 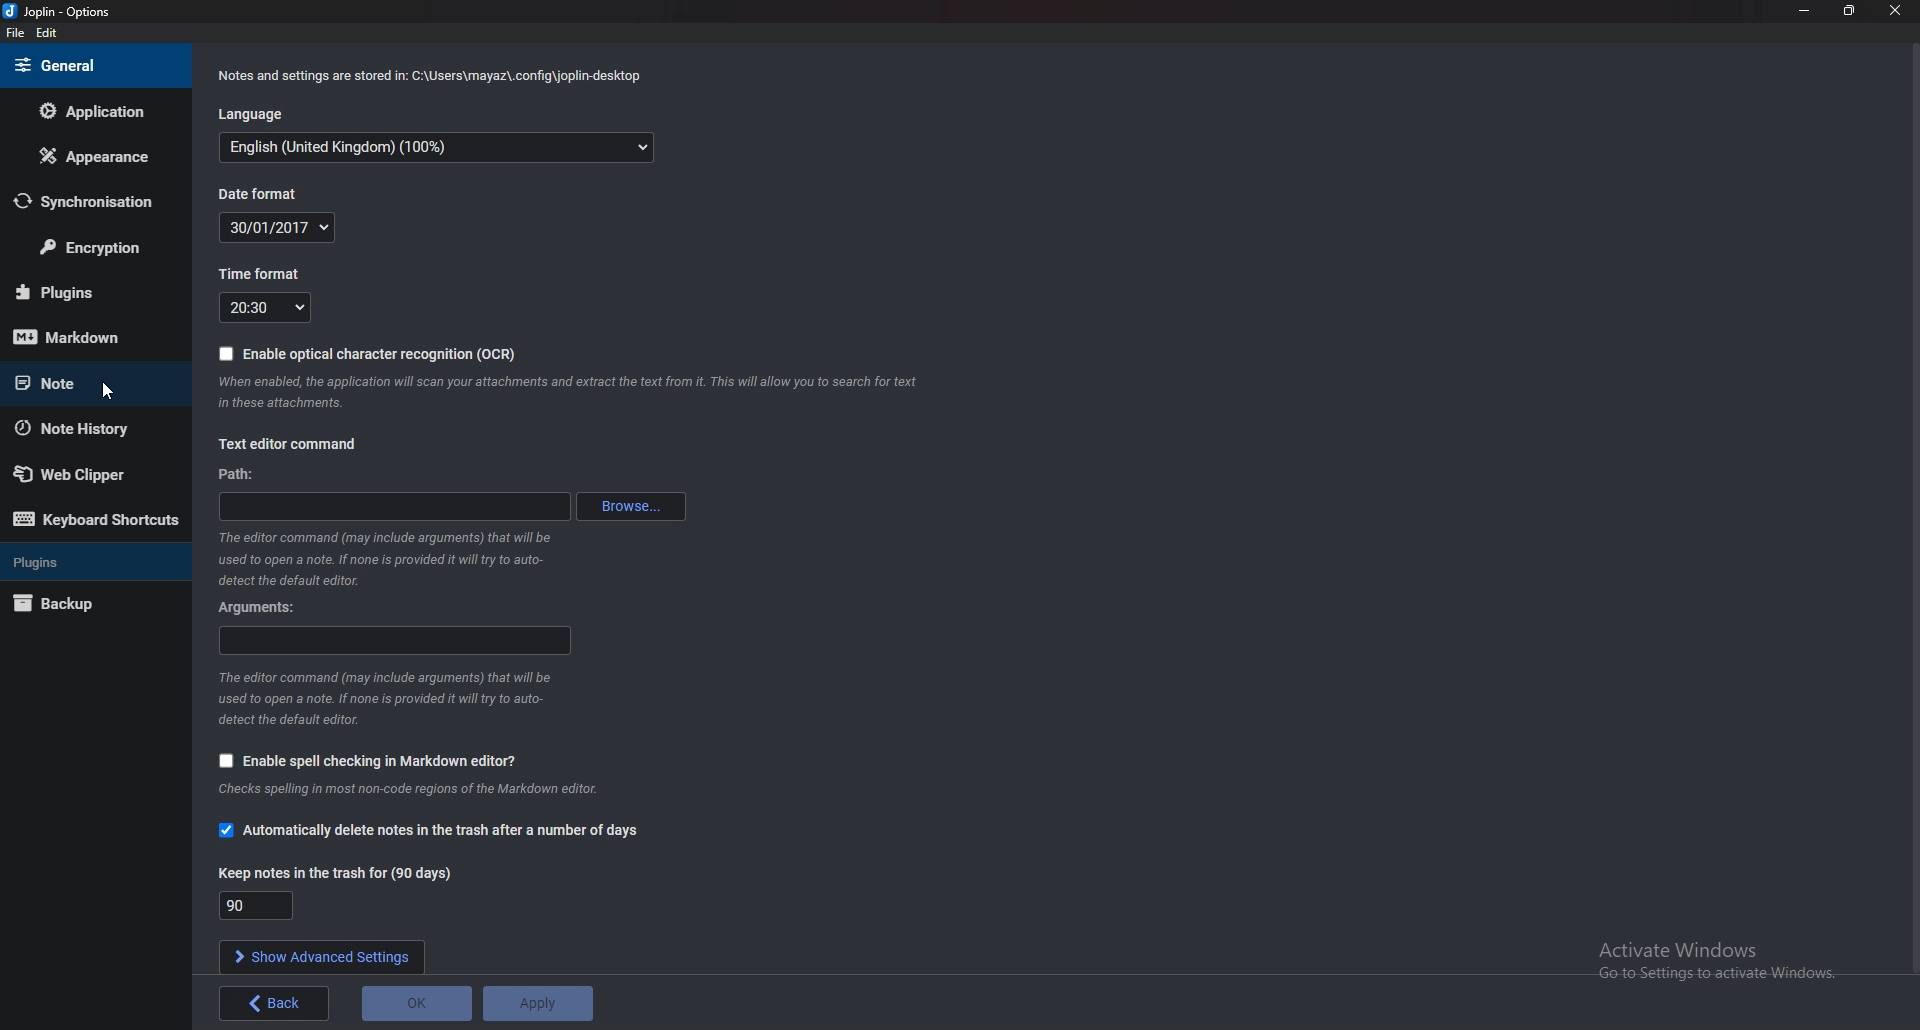 I want to click on bocisuad mmsains dust-hn | omcantrataisbe tre Aton Catach ciate aurato eae cingadesdisanduaadng aca + aan doc ssh ane in these attachments., so click(x=566, y=393).